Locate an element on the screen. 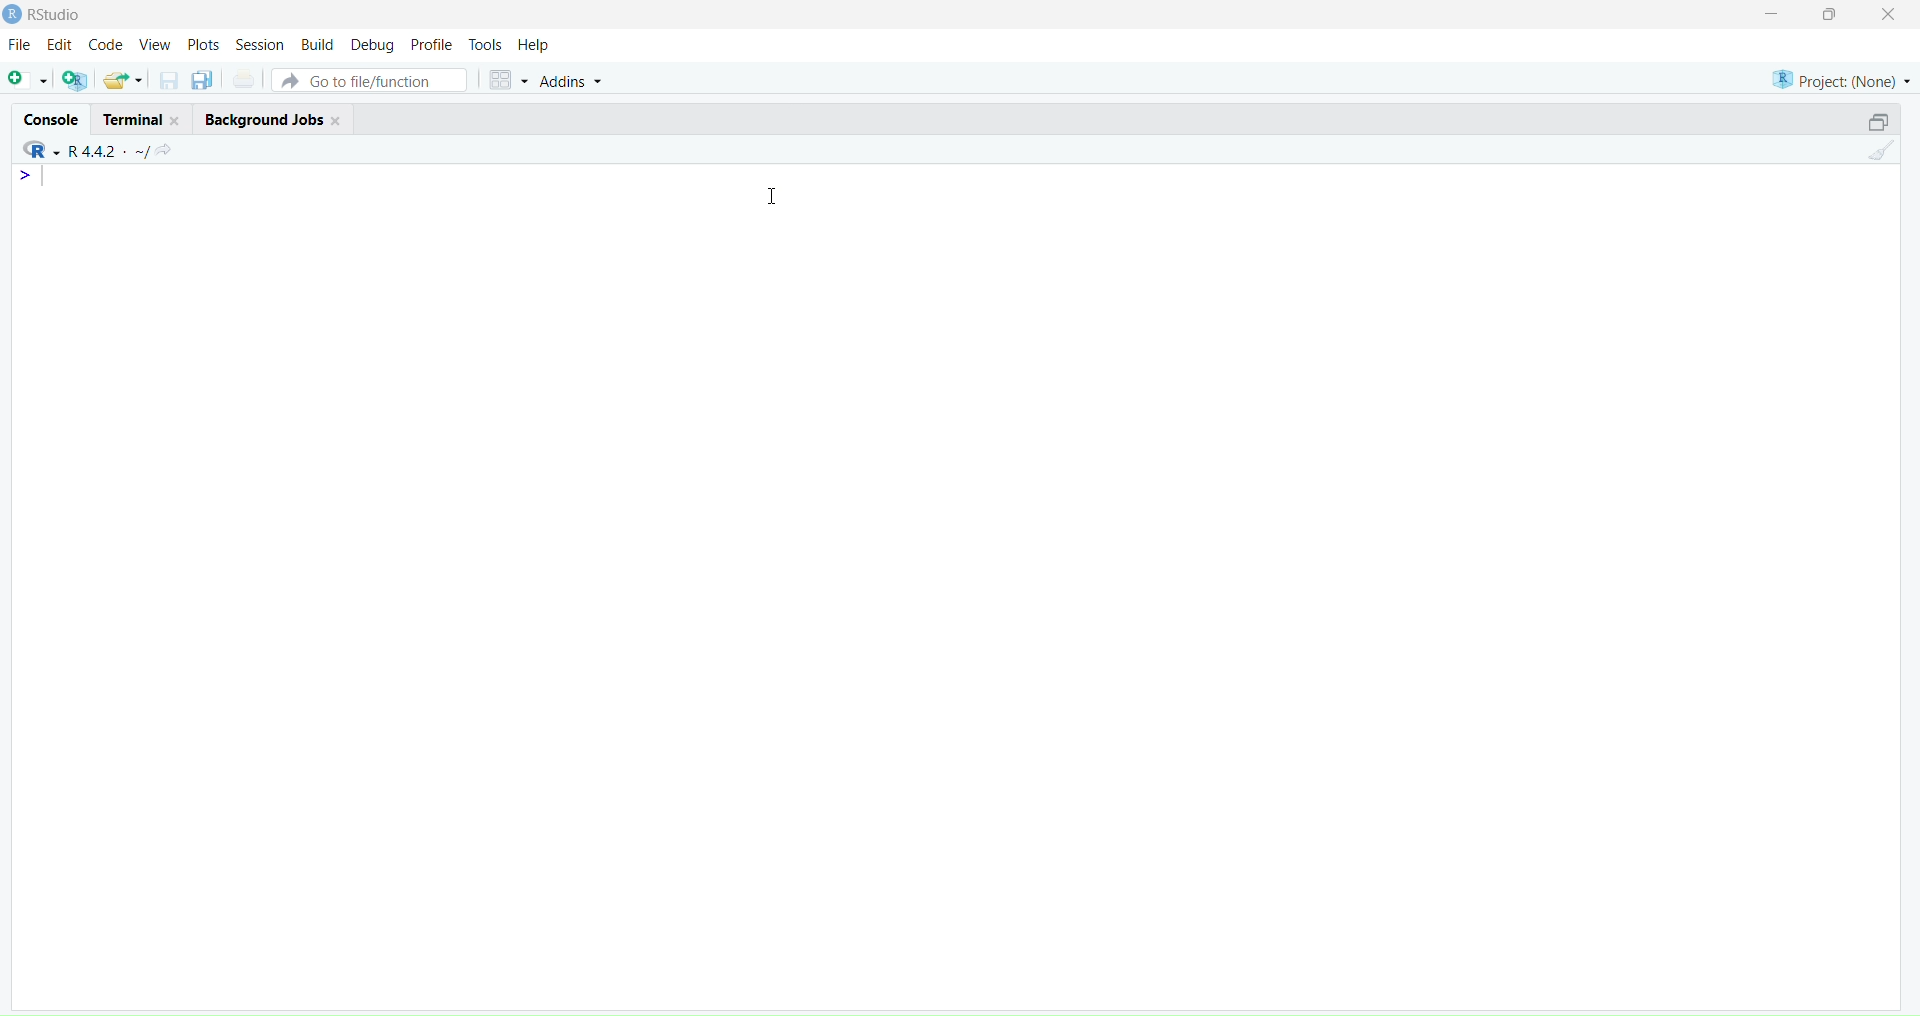 This screenshot has height=1016, width=1920. Terminal is located at coordinates (137, 118).